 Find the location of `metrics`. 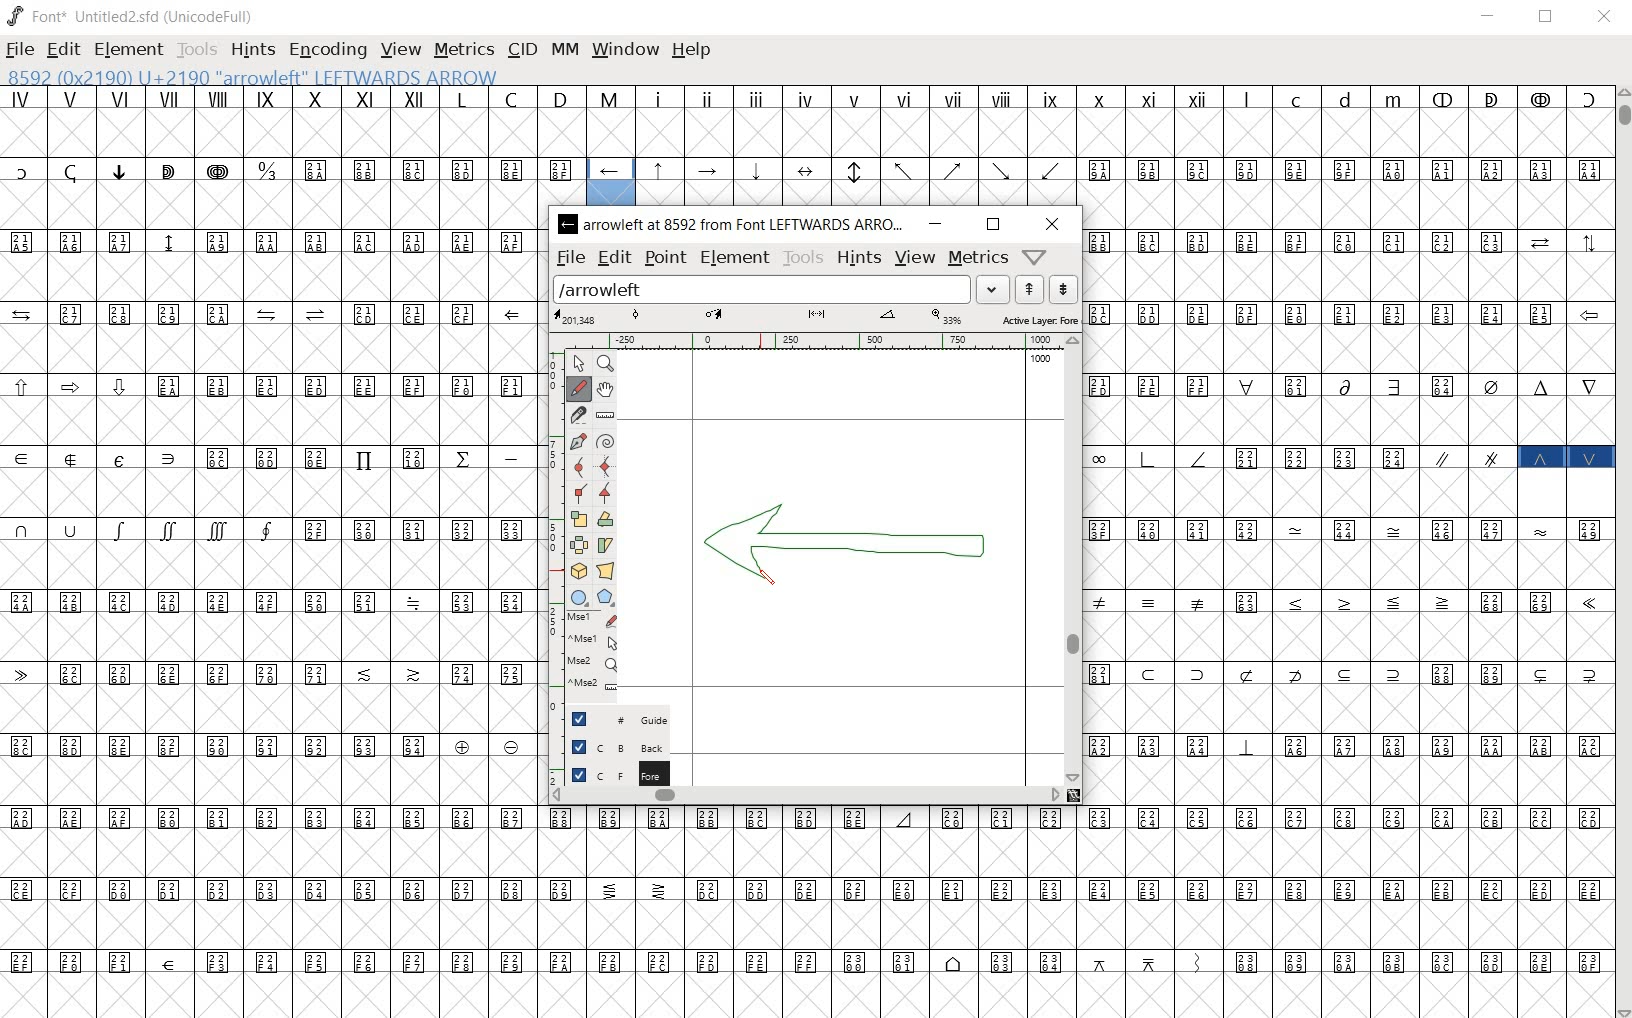

metrics is located at coordinates (463, 51).